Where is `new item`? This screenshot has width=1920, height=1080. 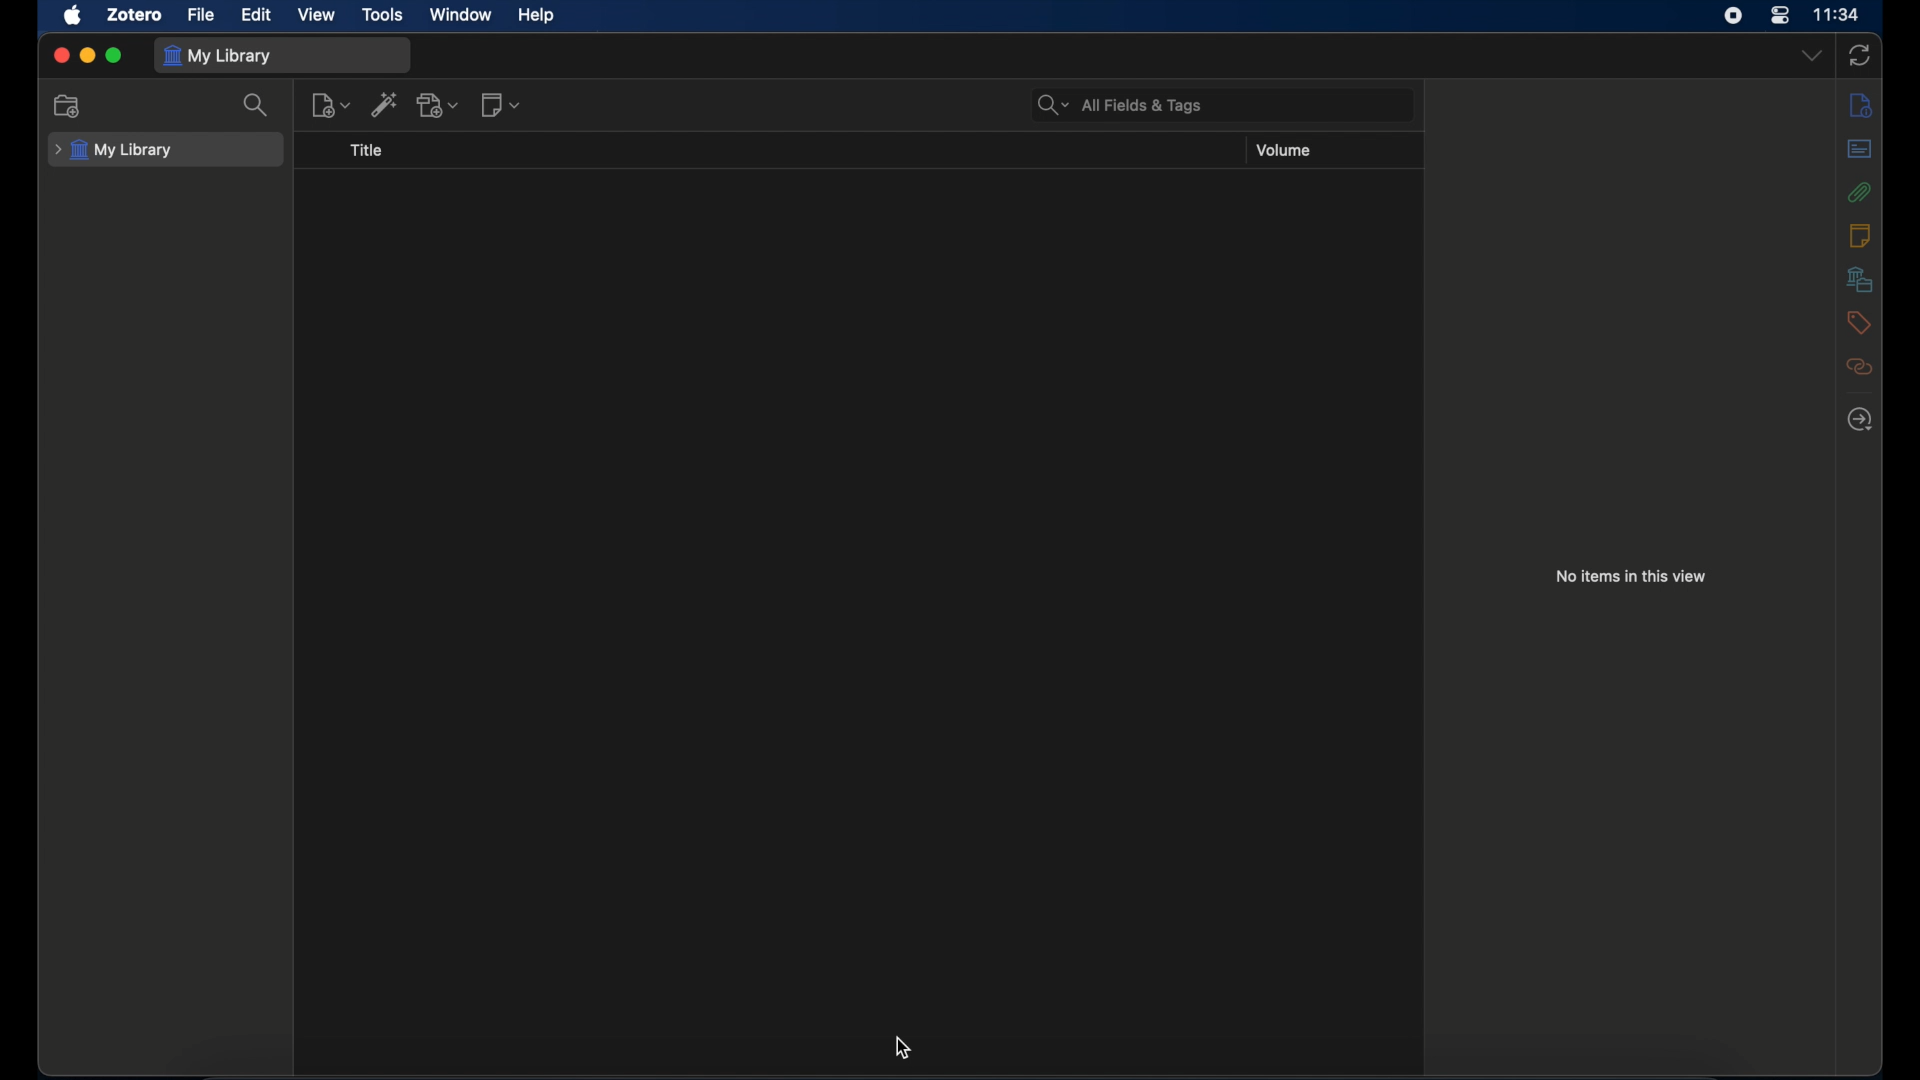
new item is located at coordinates (331, 106).